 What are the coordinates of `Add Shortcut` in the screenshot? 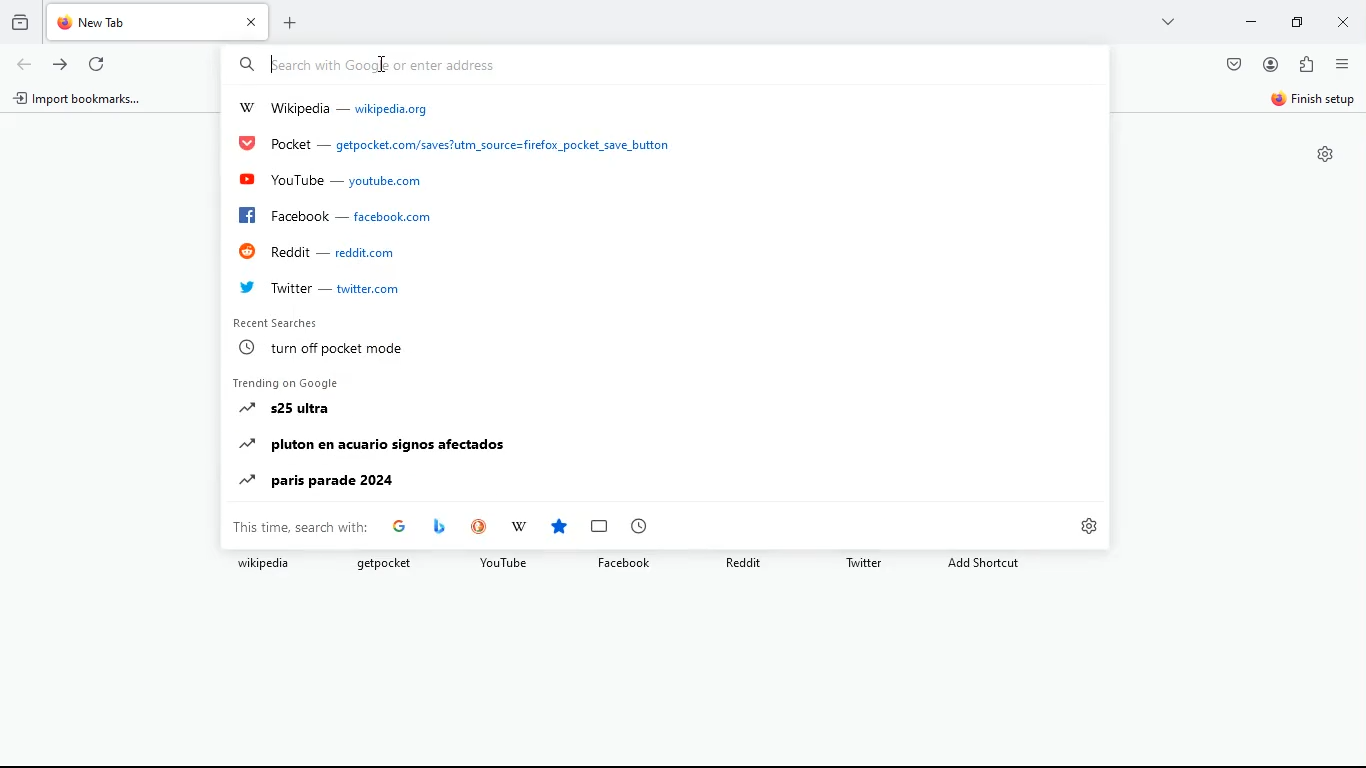 It's located at (984, 563).